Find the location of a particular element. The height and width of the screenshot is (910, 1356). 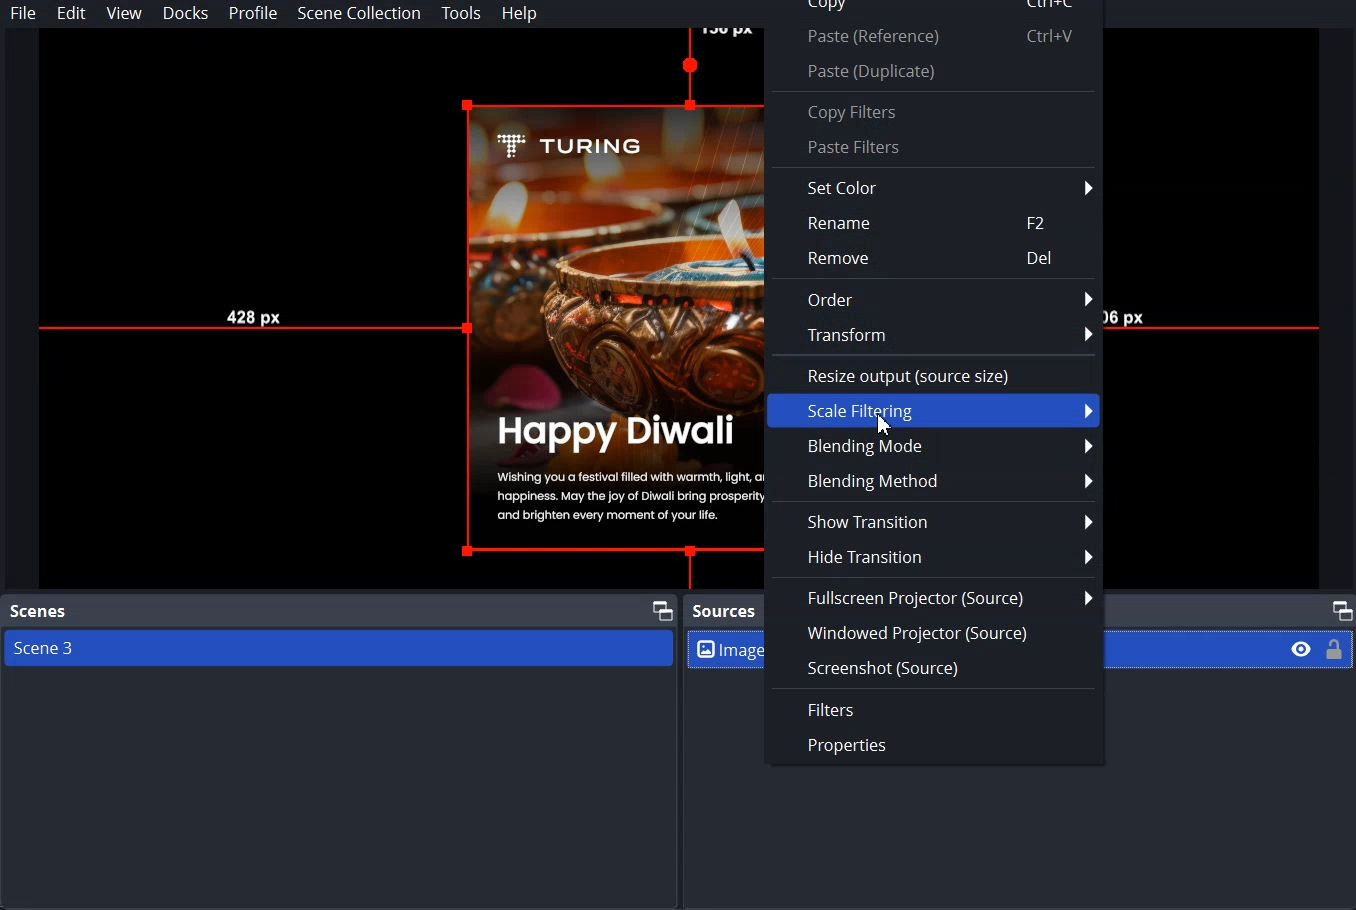

Transform is located at coordinates (936, 336).